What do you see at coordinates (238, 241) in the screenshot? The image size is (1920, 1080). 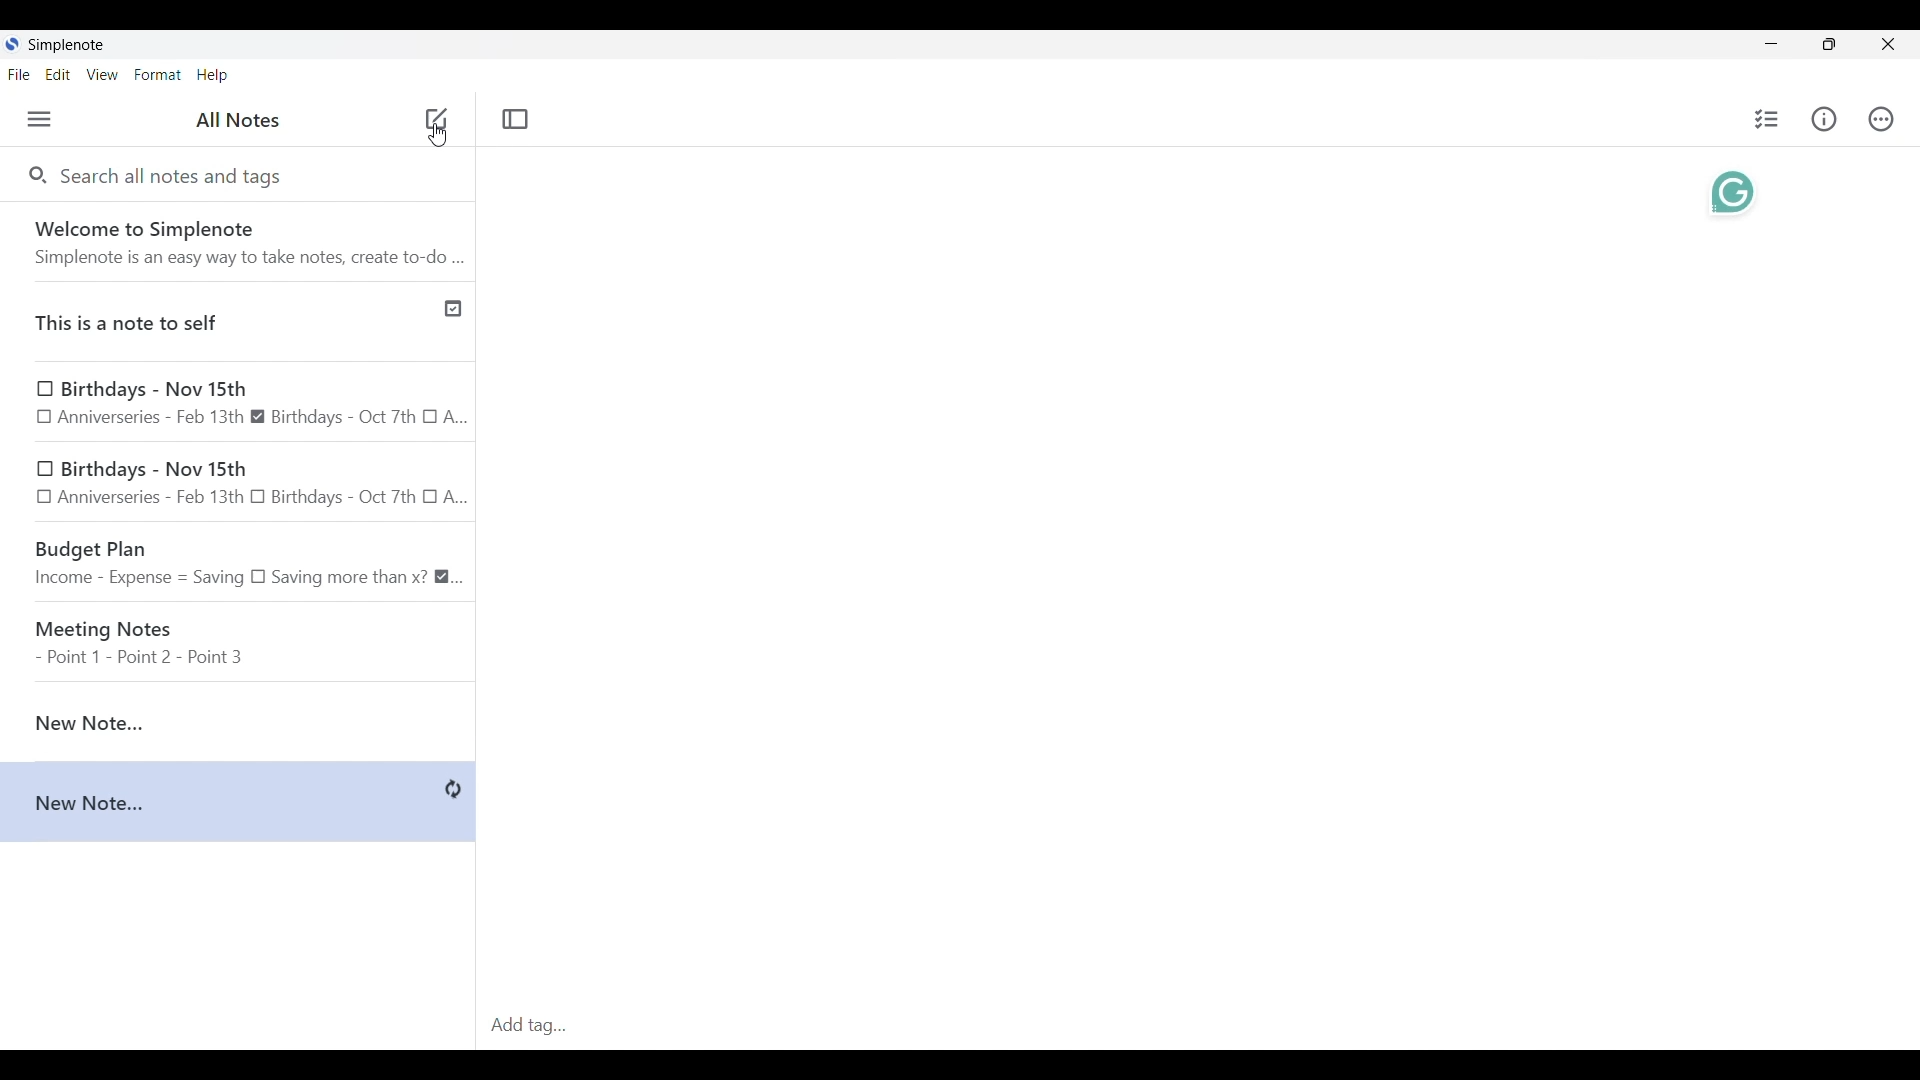 I see `Welcome note from software ` at bounding box center [238, 241].